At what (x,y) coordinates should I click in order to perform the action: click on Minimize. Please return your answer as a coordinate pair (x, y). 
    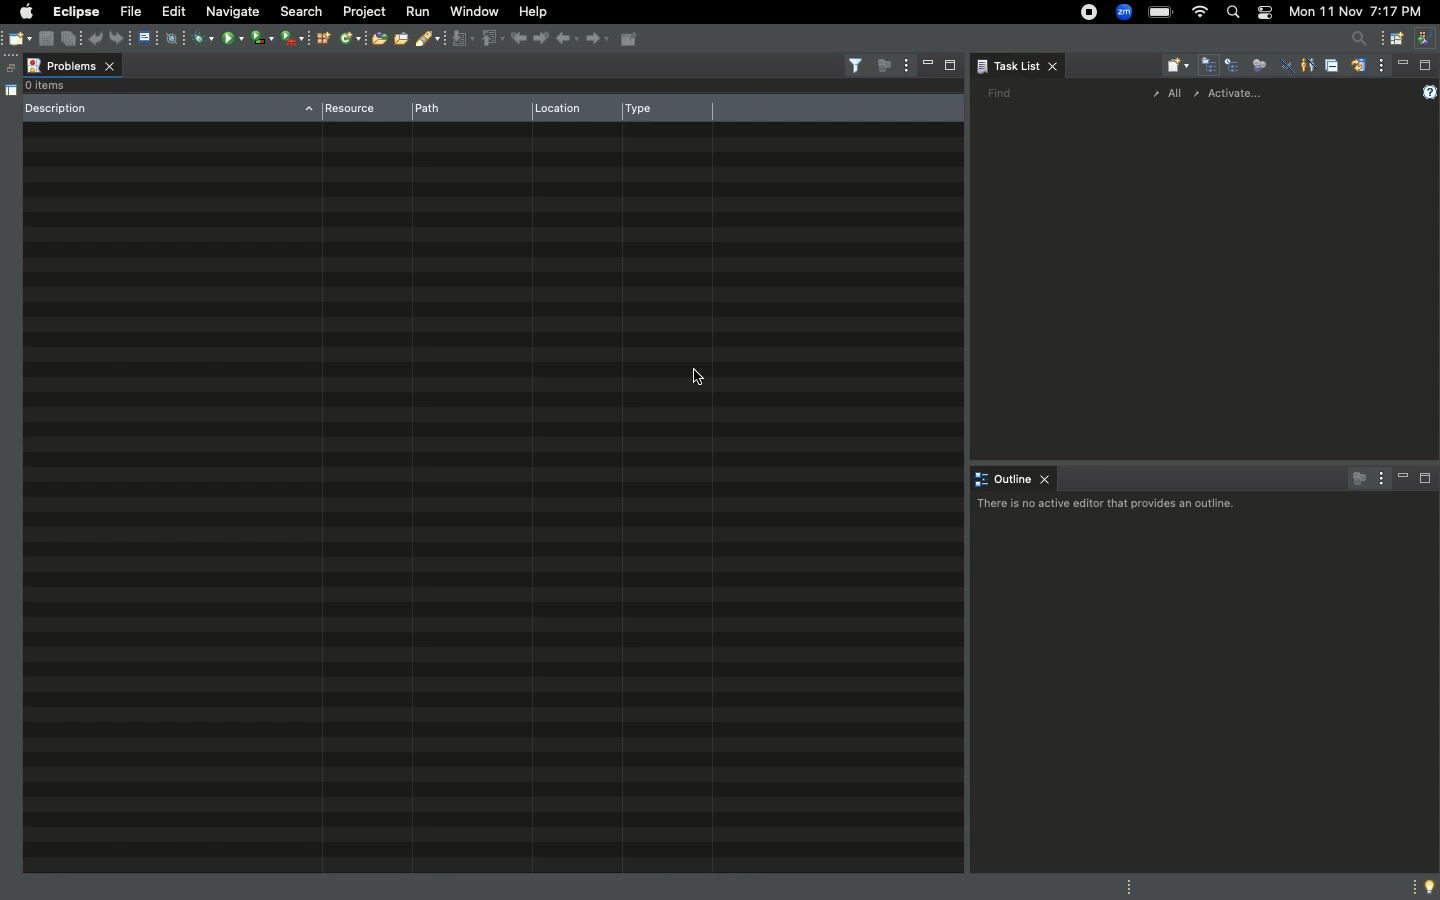
    Looking at the image, I should click on (1404, 478).